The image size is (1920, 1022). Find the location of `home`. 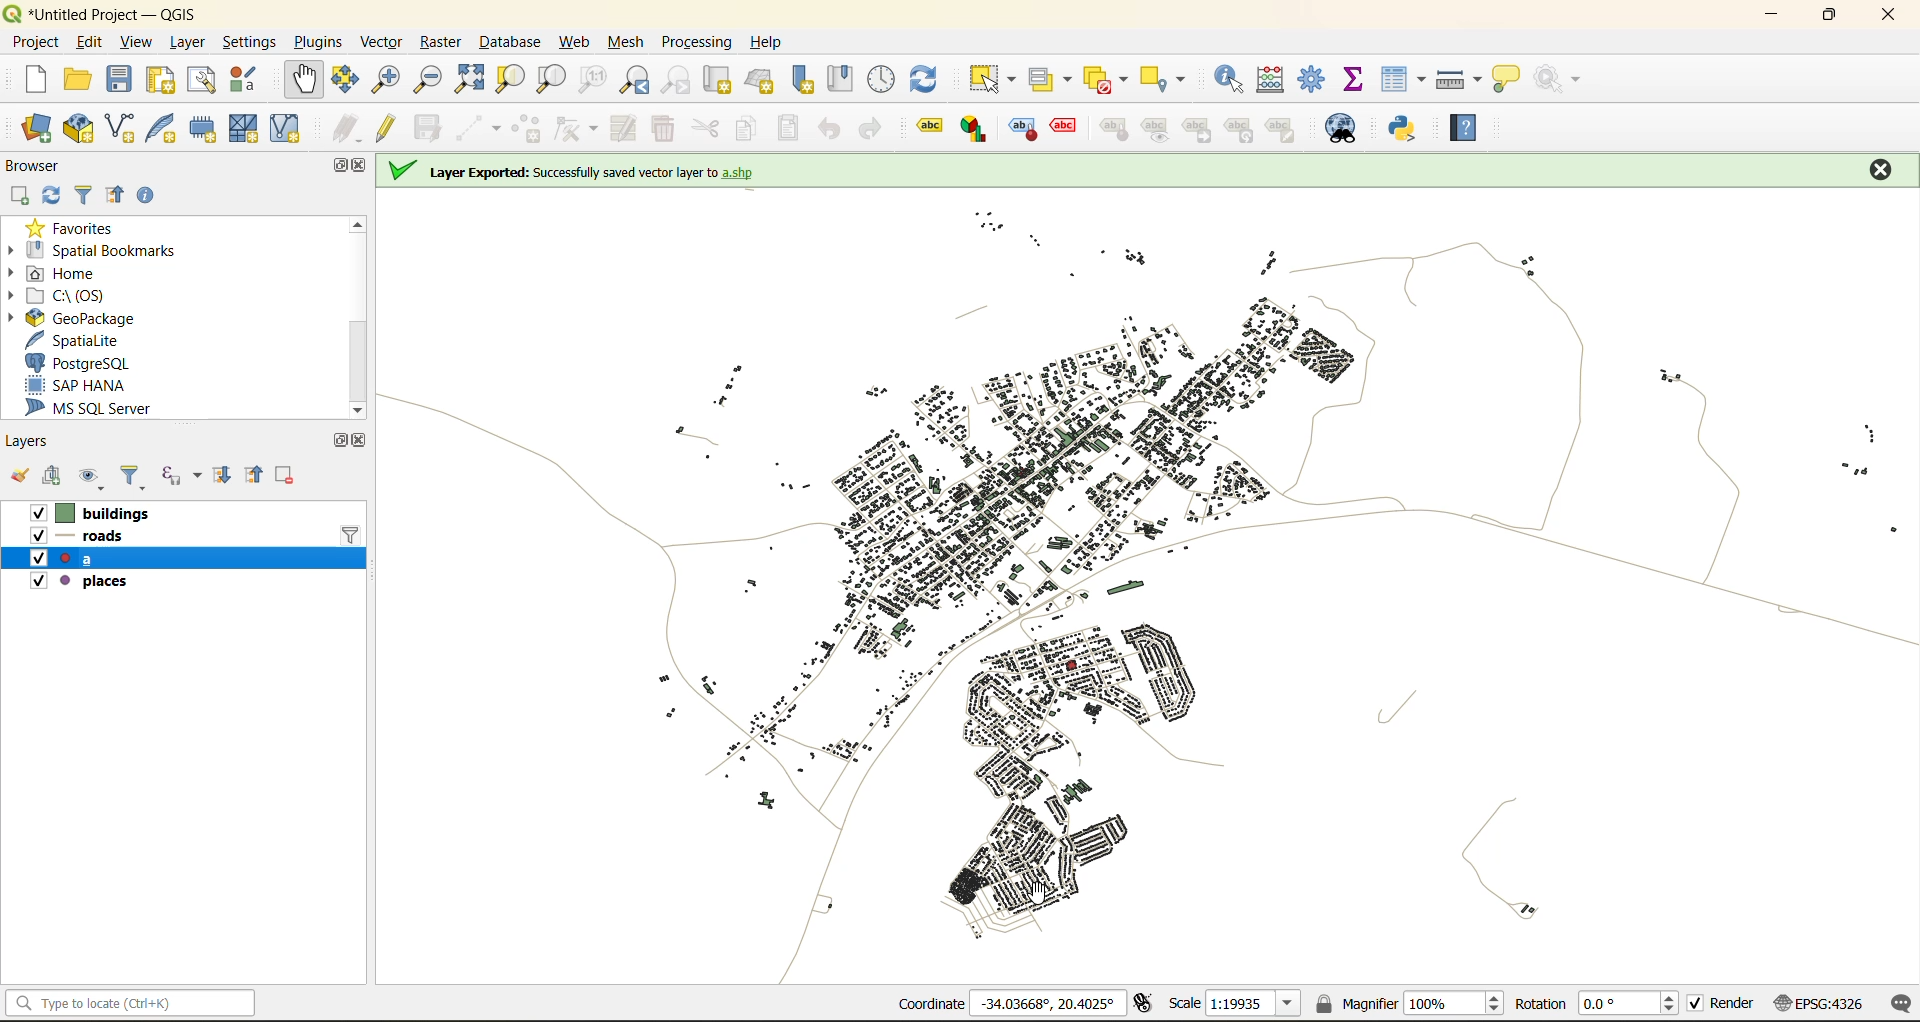

home is located at coordinates (74, 273).